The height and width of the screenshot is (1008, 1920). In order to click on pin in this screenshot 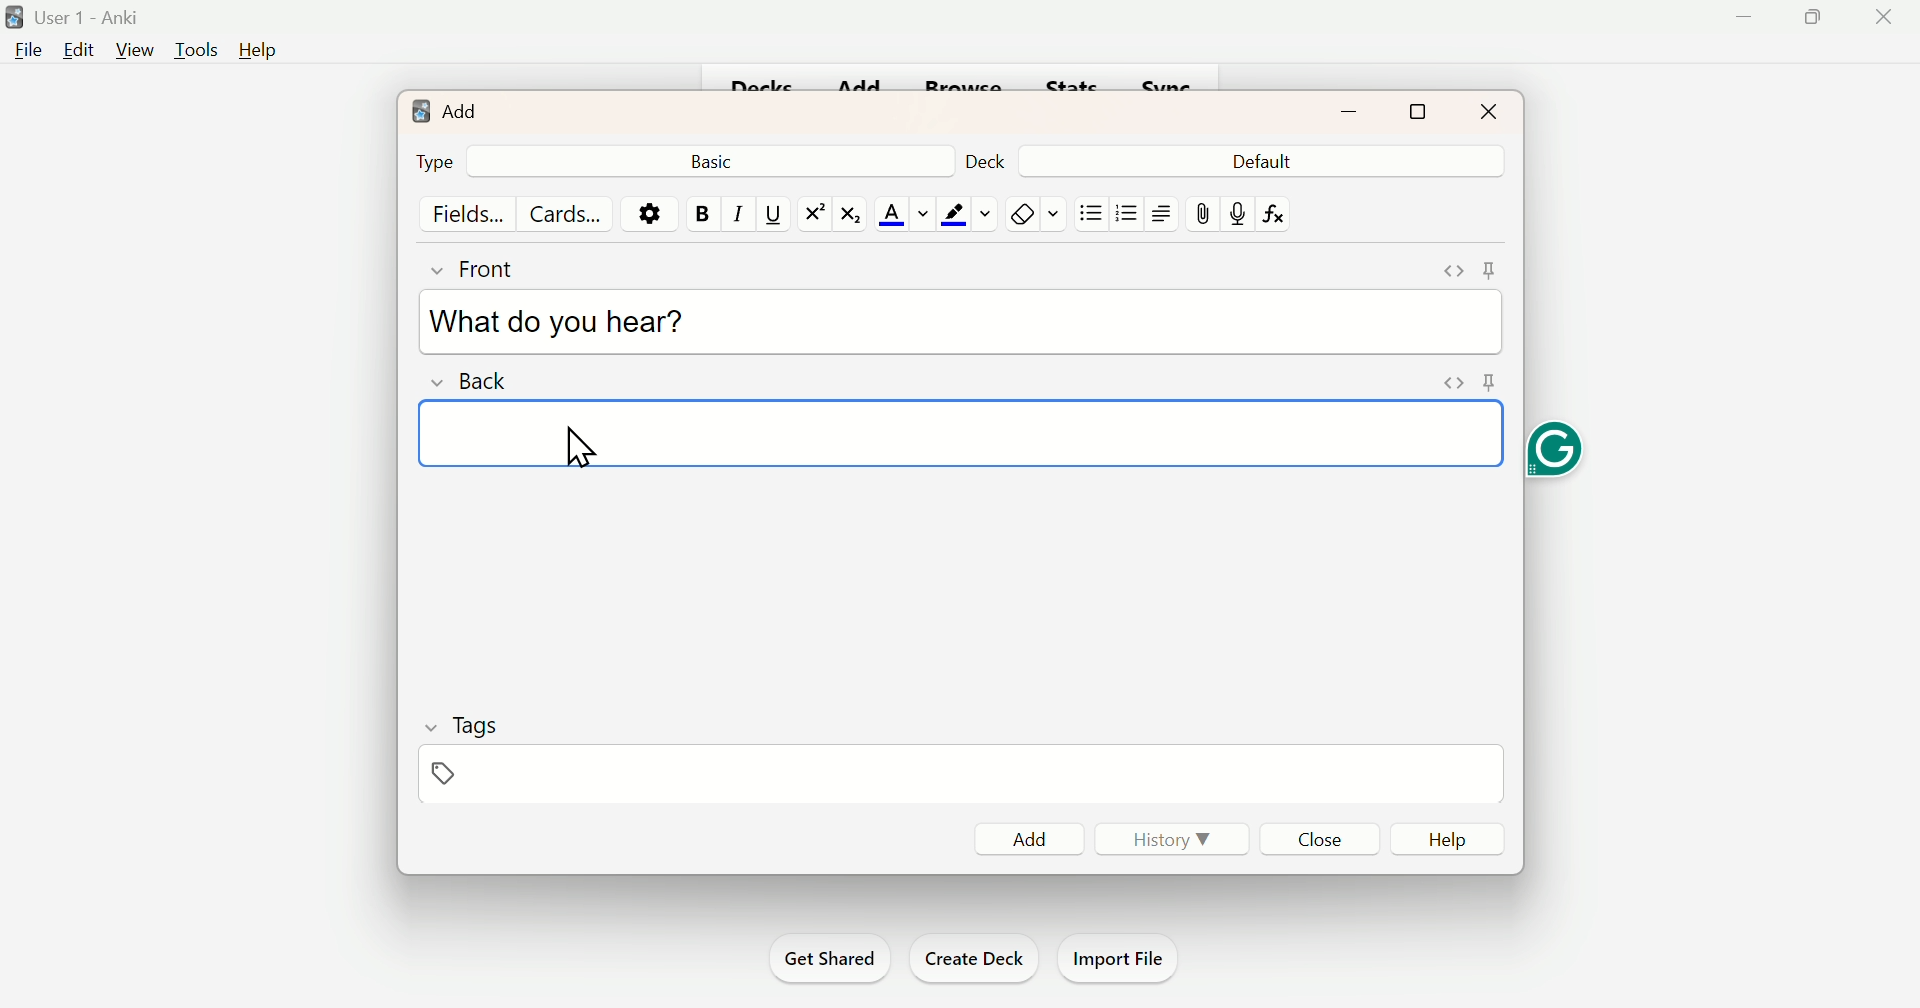, I will do `click(1488, 382)`.